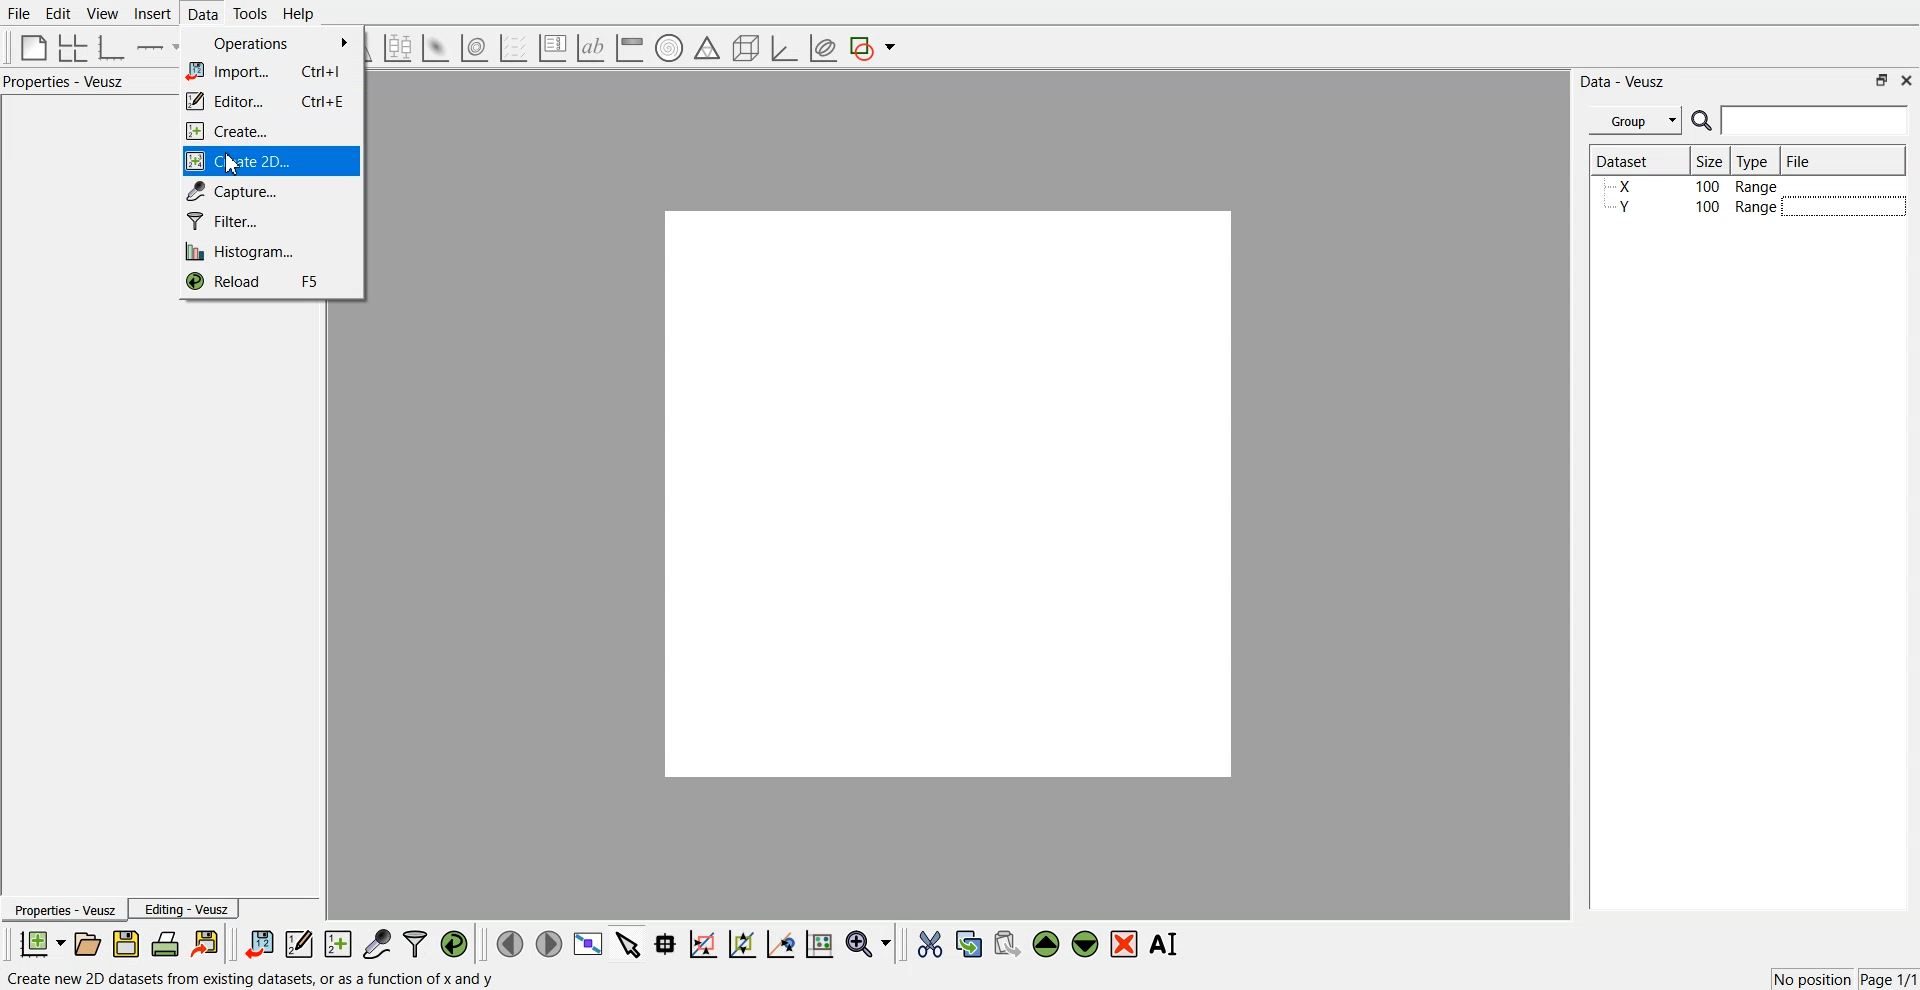 This screenshot has width=1920, height=990. What do you see at coordinates (510, 943) in the screenshot?
I see `Move to the previous page` at bounding box center [510, 943].